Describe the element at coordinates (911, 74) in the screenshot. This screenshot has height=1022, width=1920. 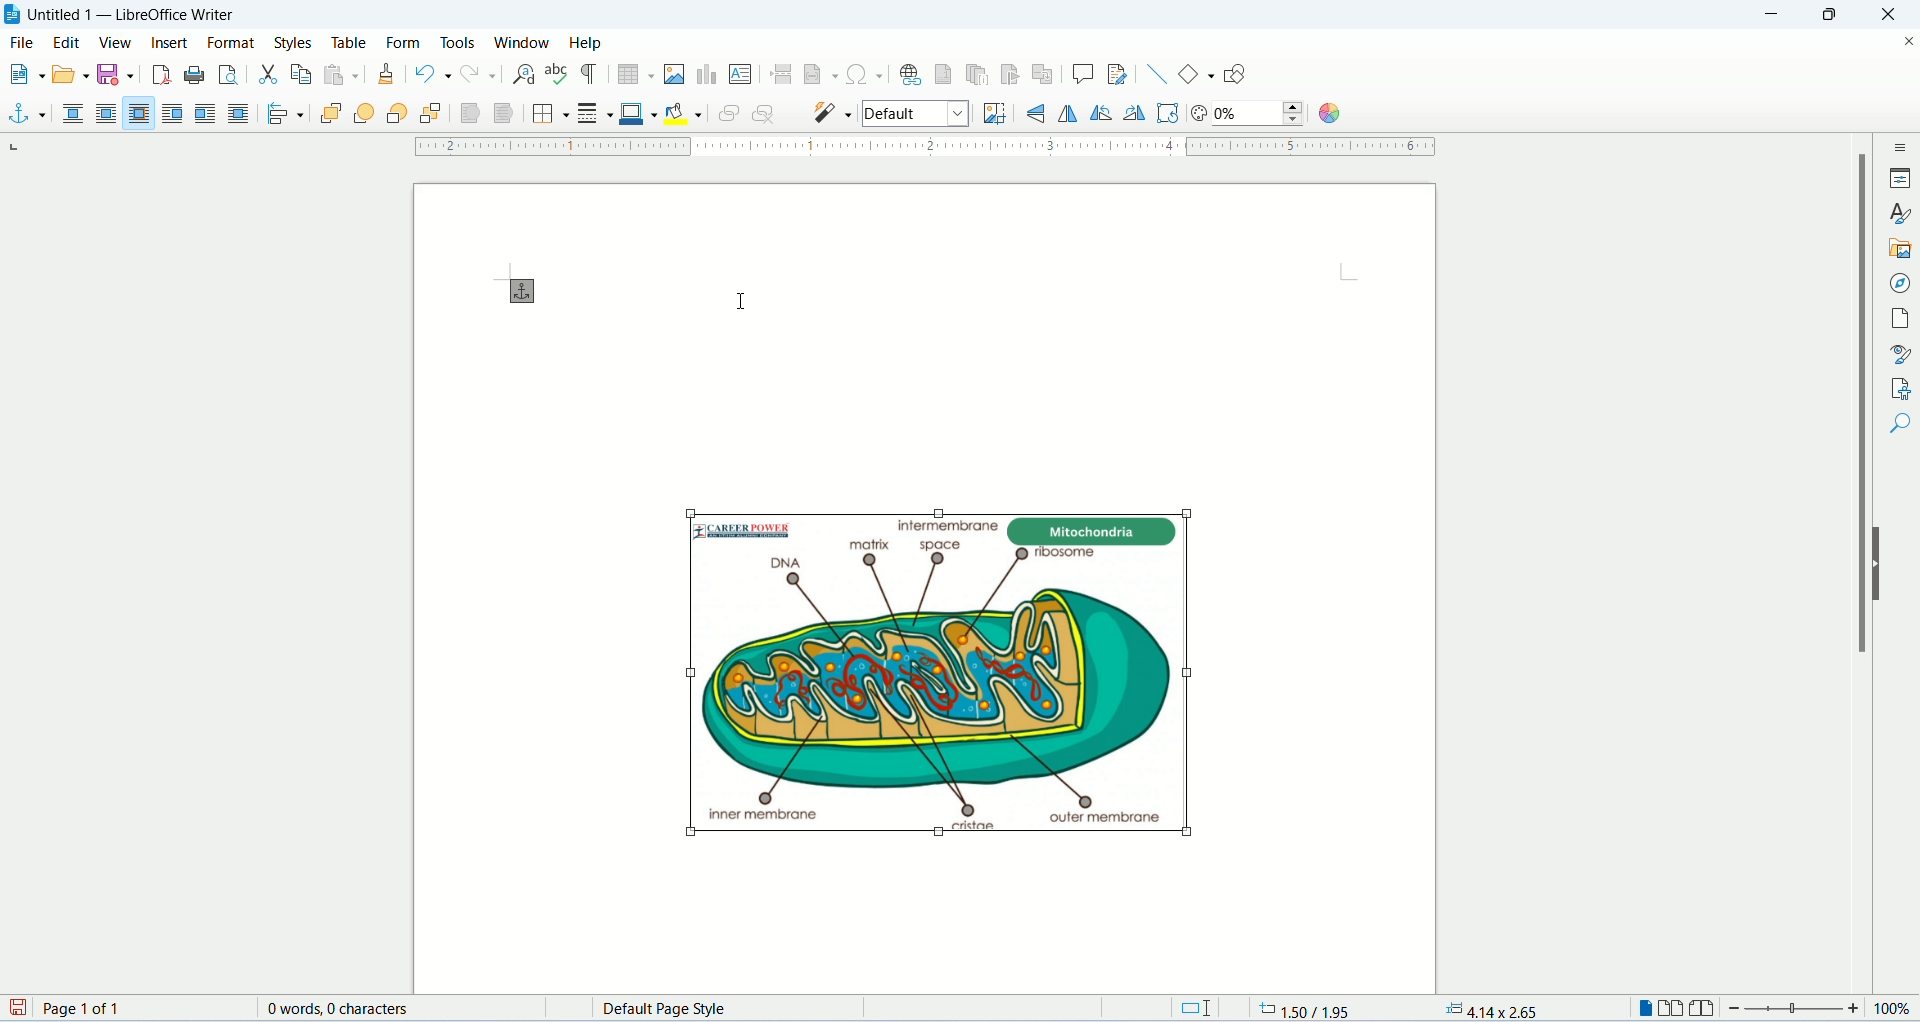
I see `insert hyper link` at that location.